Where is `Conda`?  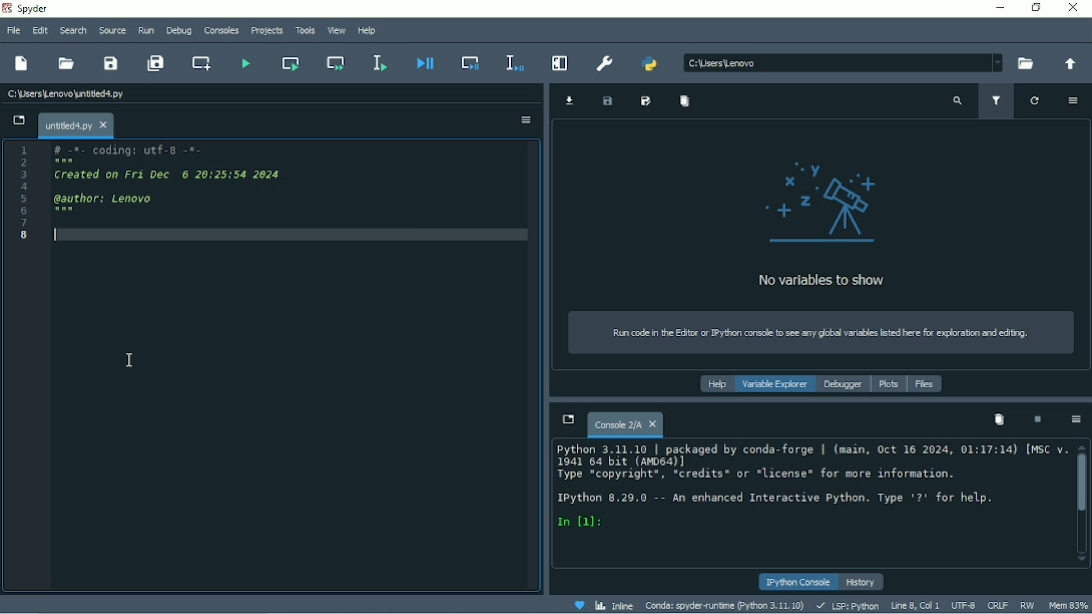
Conda is located at coordinates (725, 605).